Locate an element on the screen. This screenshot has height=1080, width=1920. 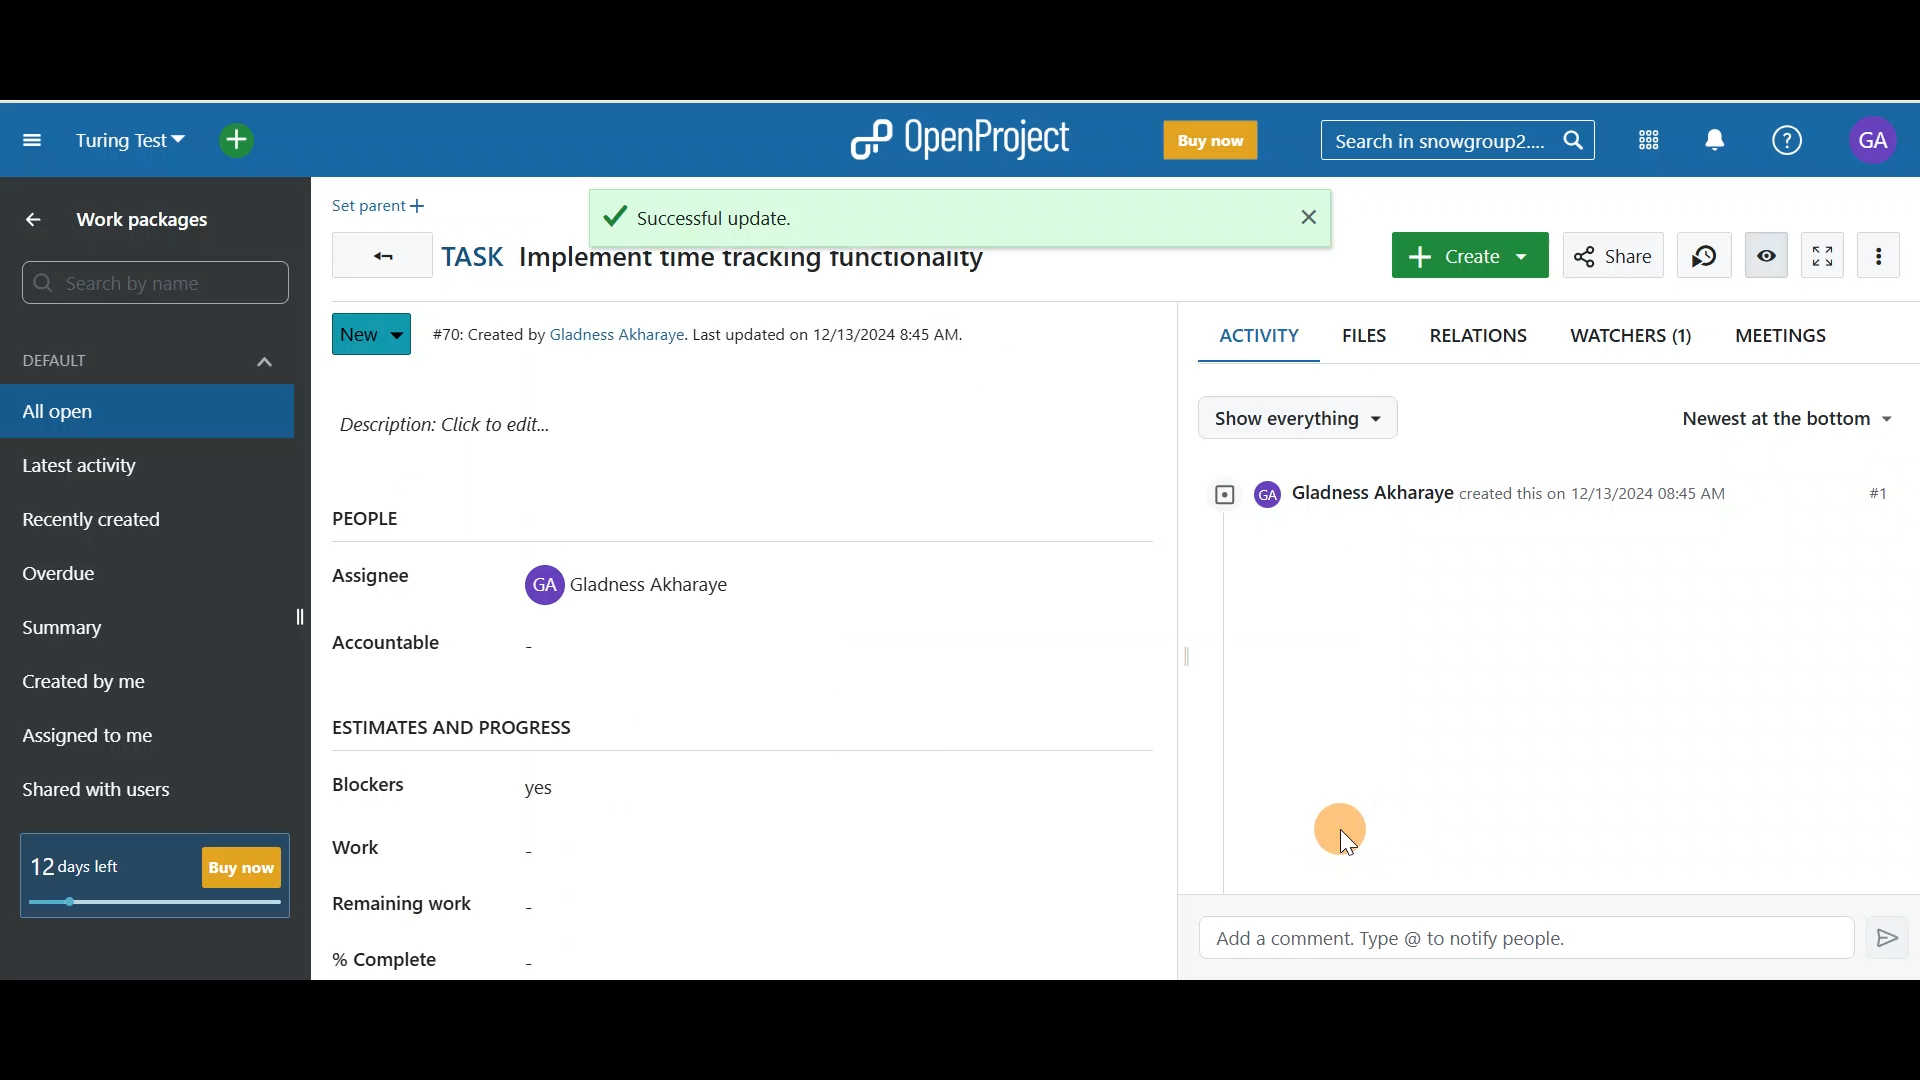
Summary is located at coordinates (158, 631).